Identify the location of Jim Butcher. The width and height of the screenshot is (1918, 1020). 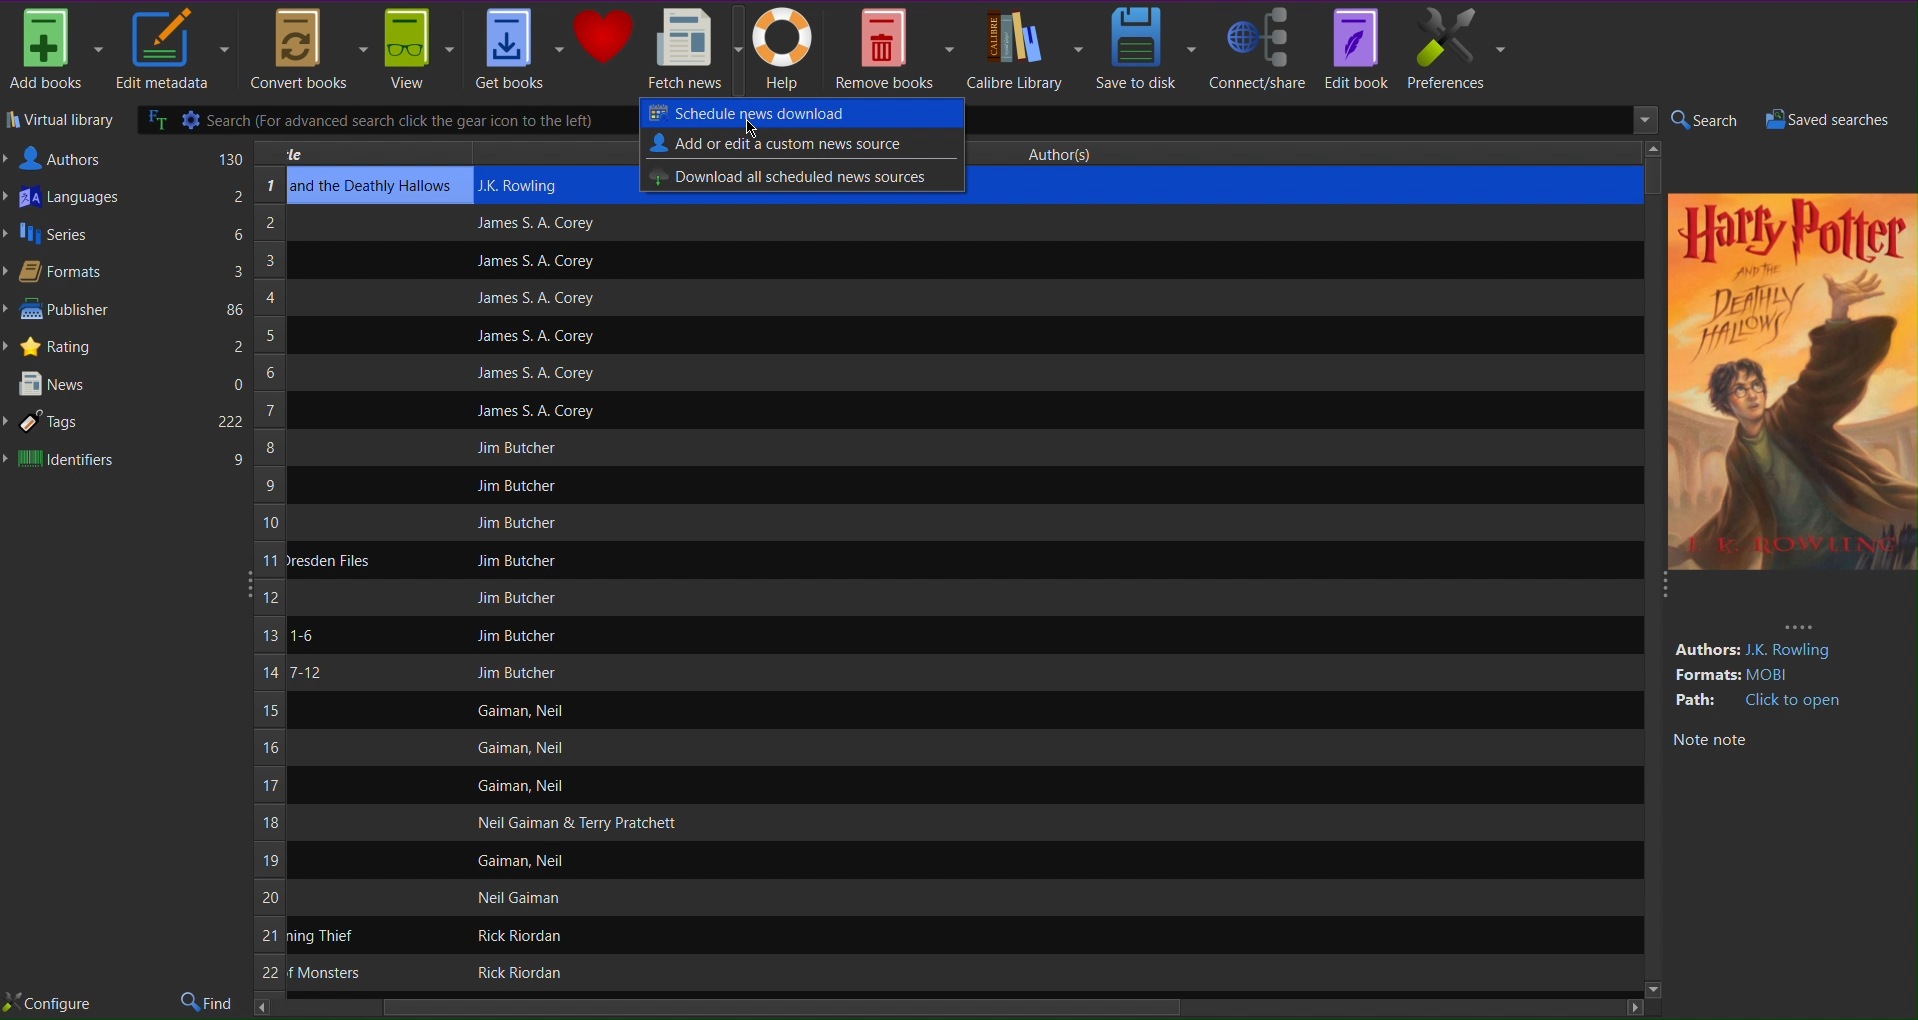
(516, 523).